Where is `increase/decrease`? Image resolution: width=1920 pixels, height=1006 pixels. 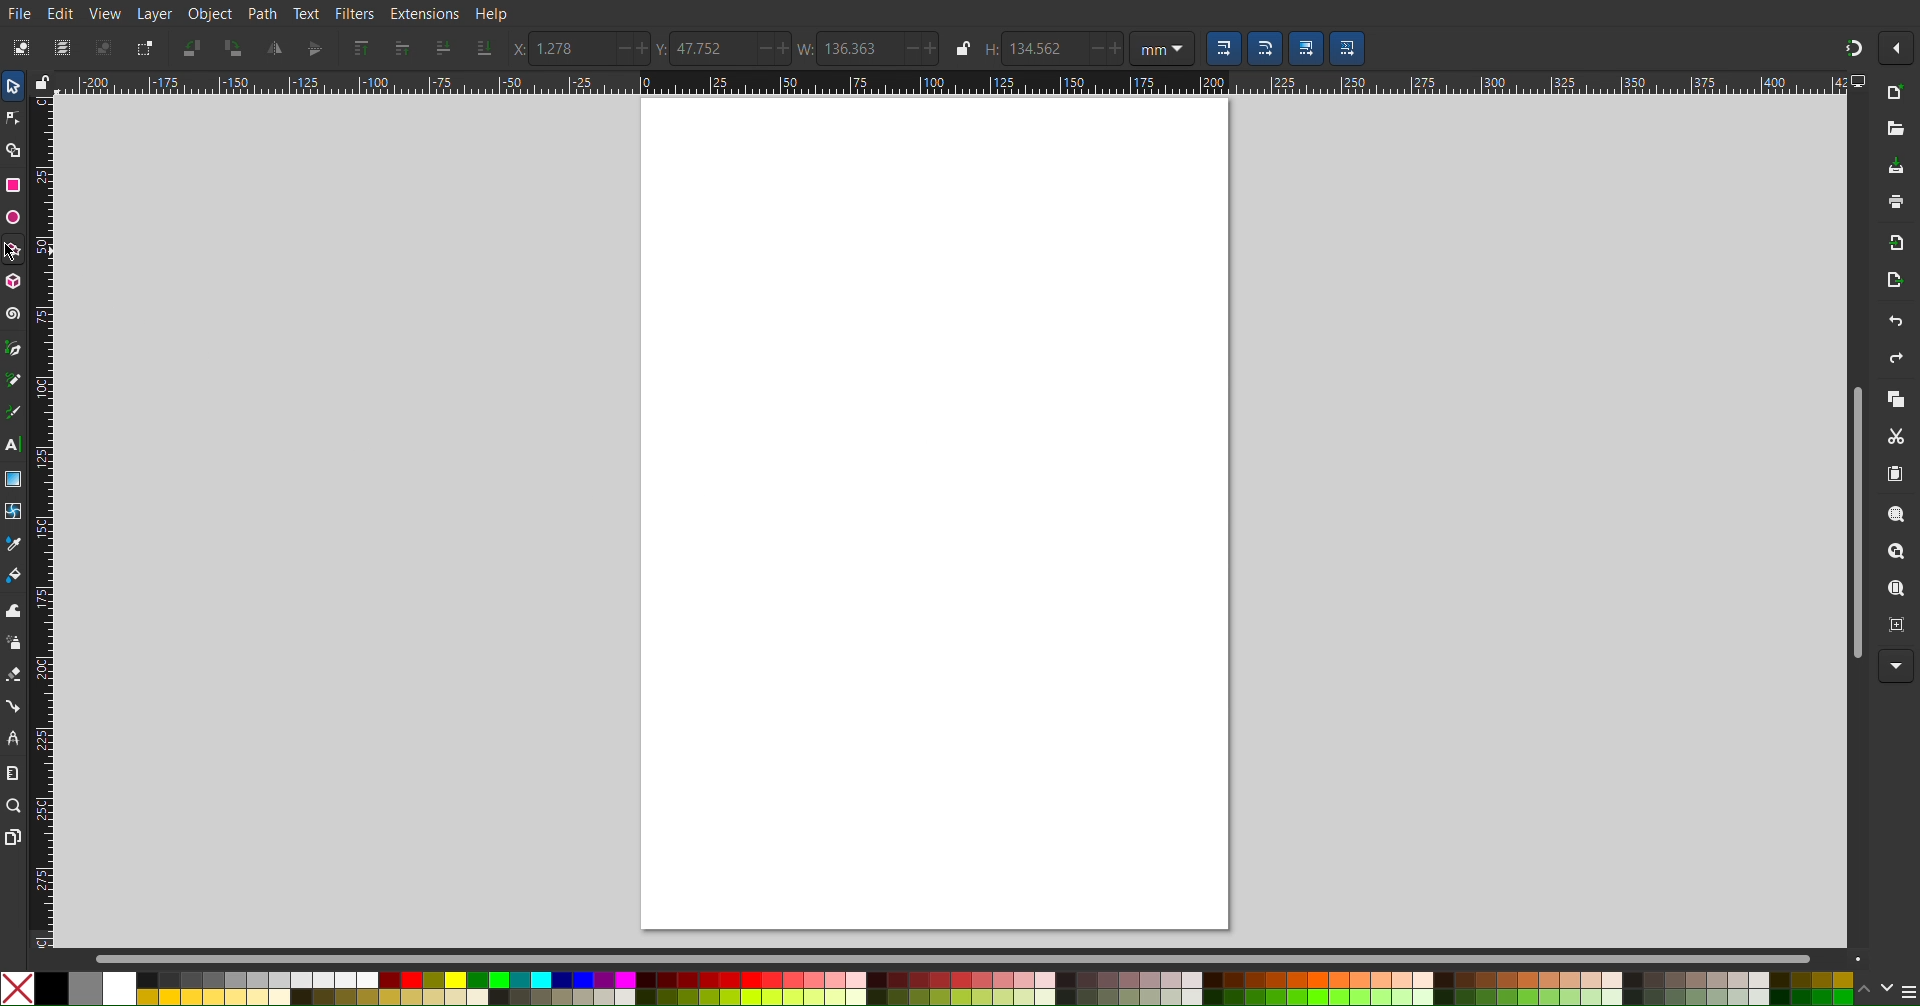 increase/decrease is located at coordinates (630, 48).